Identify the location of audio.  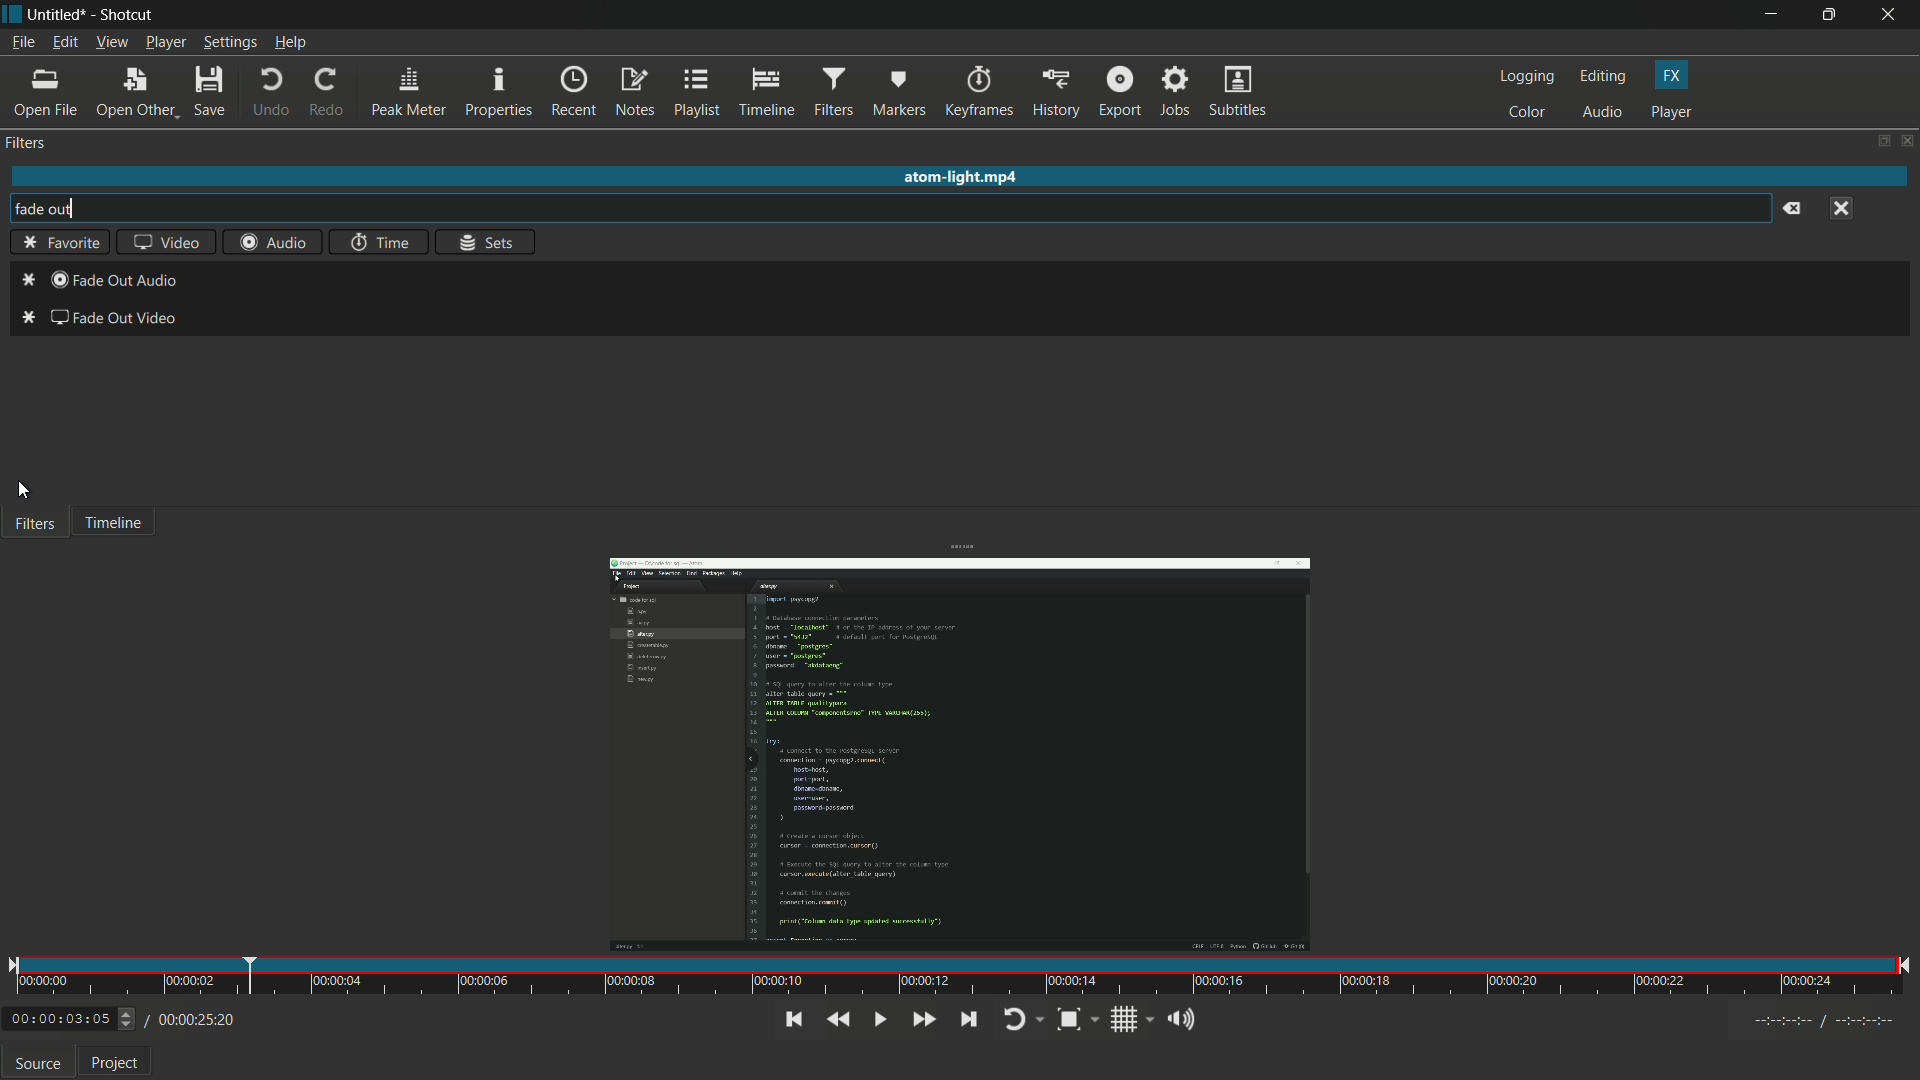
(275, 242).